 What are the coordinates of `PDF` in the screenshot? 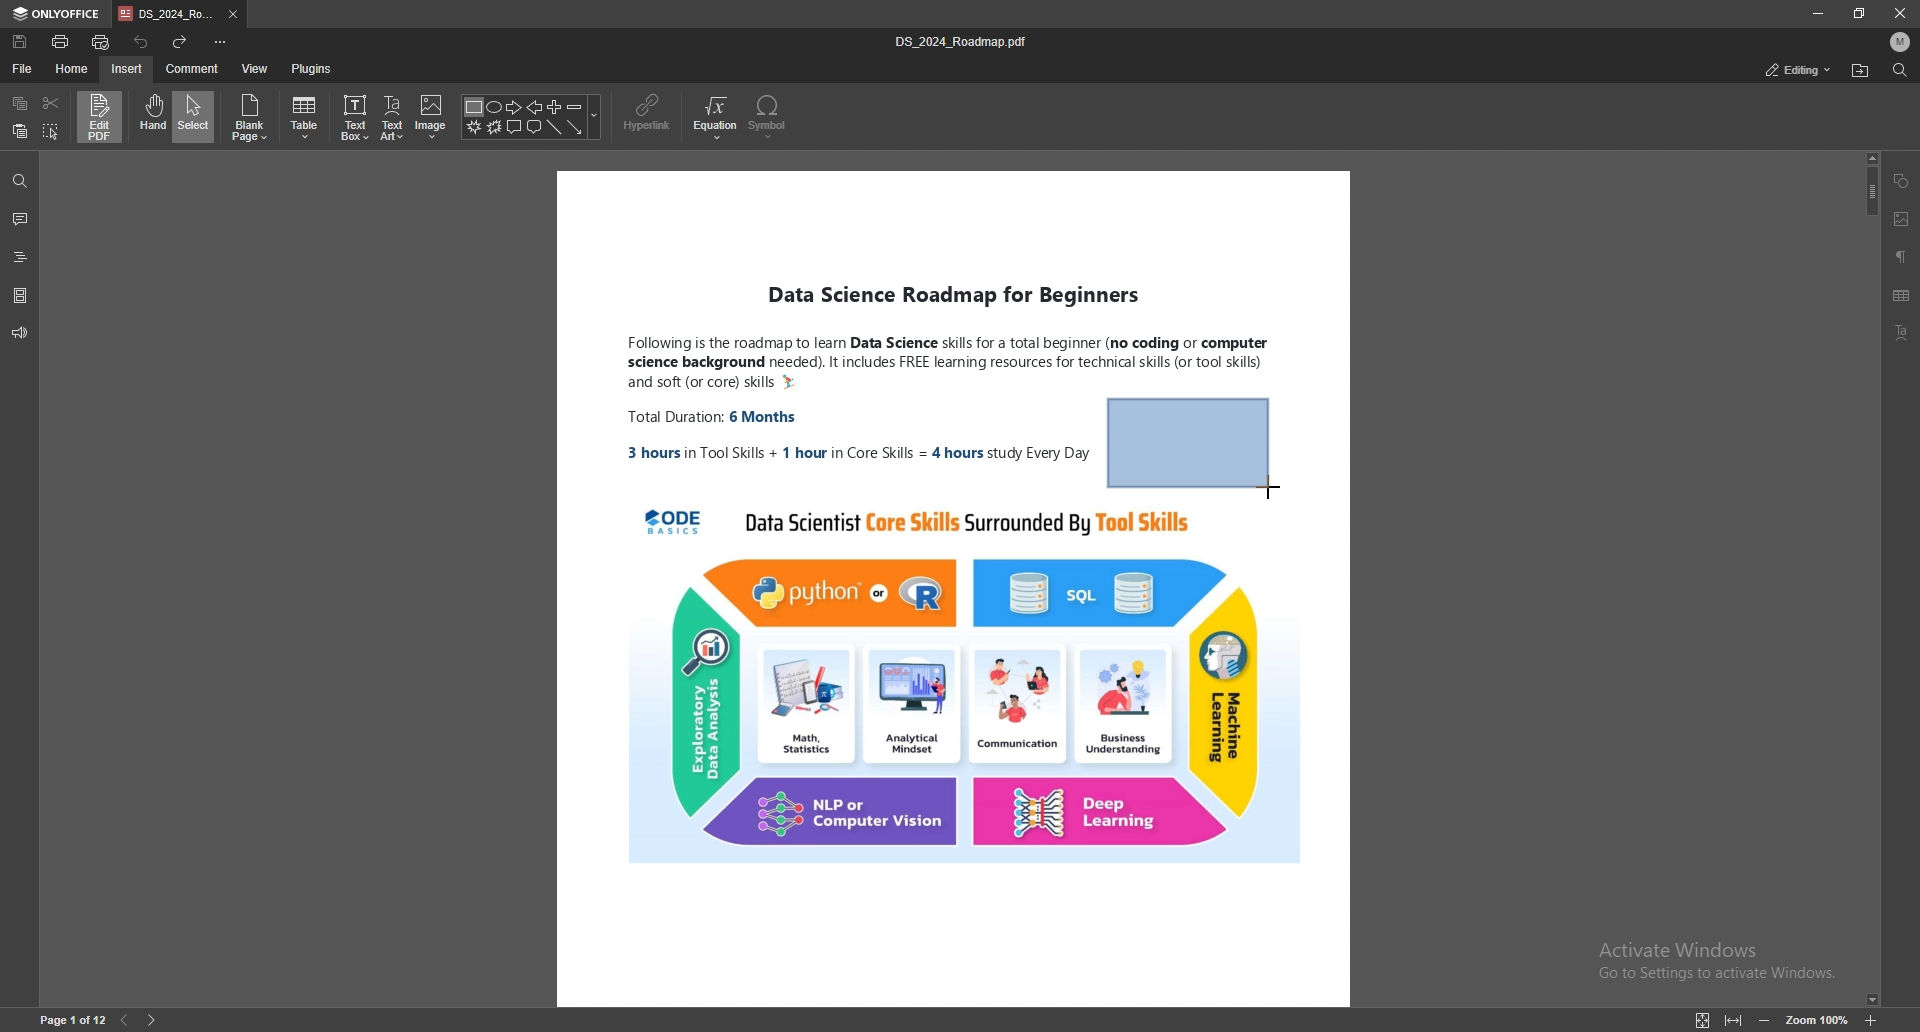 It's located at (1318, 446).